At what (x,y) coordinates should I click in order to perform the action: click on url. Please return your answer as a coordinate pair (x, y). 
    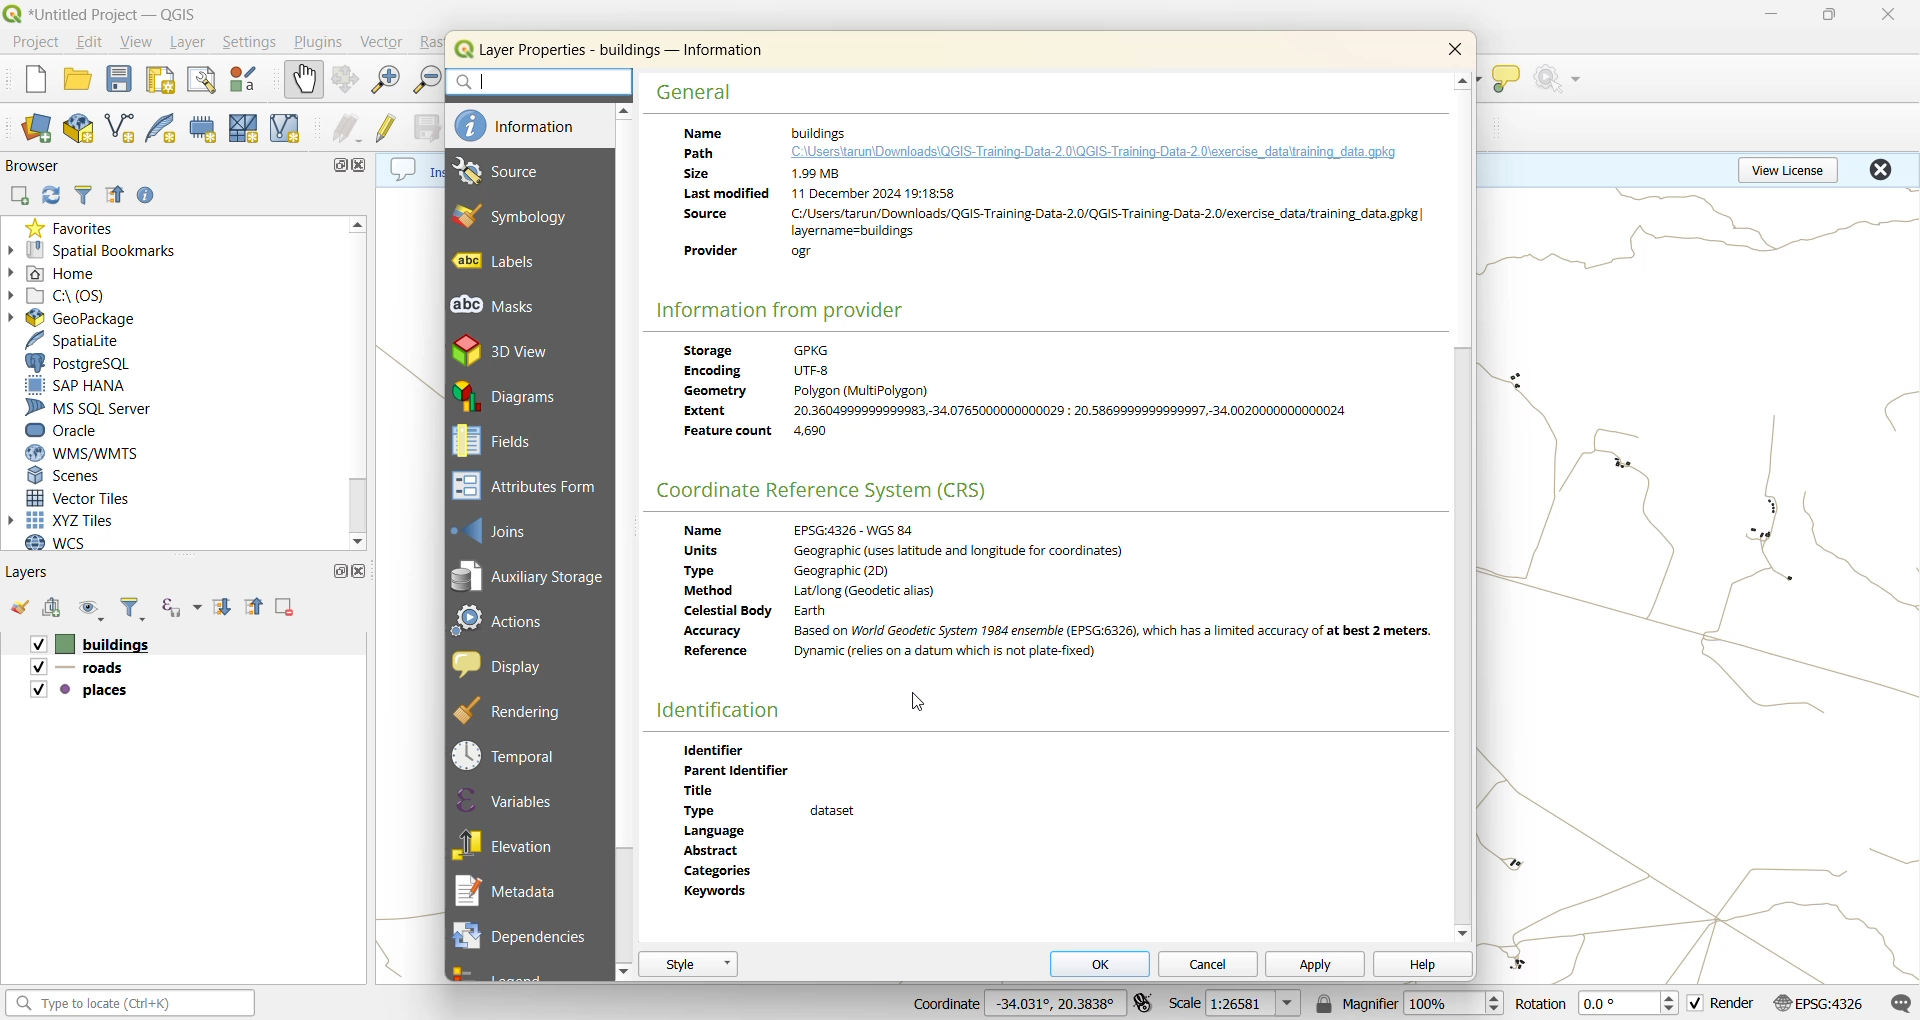
    Looking at the image, I should click on (1088, 152).